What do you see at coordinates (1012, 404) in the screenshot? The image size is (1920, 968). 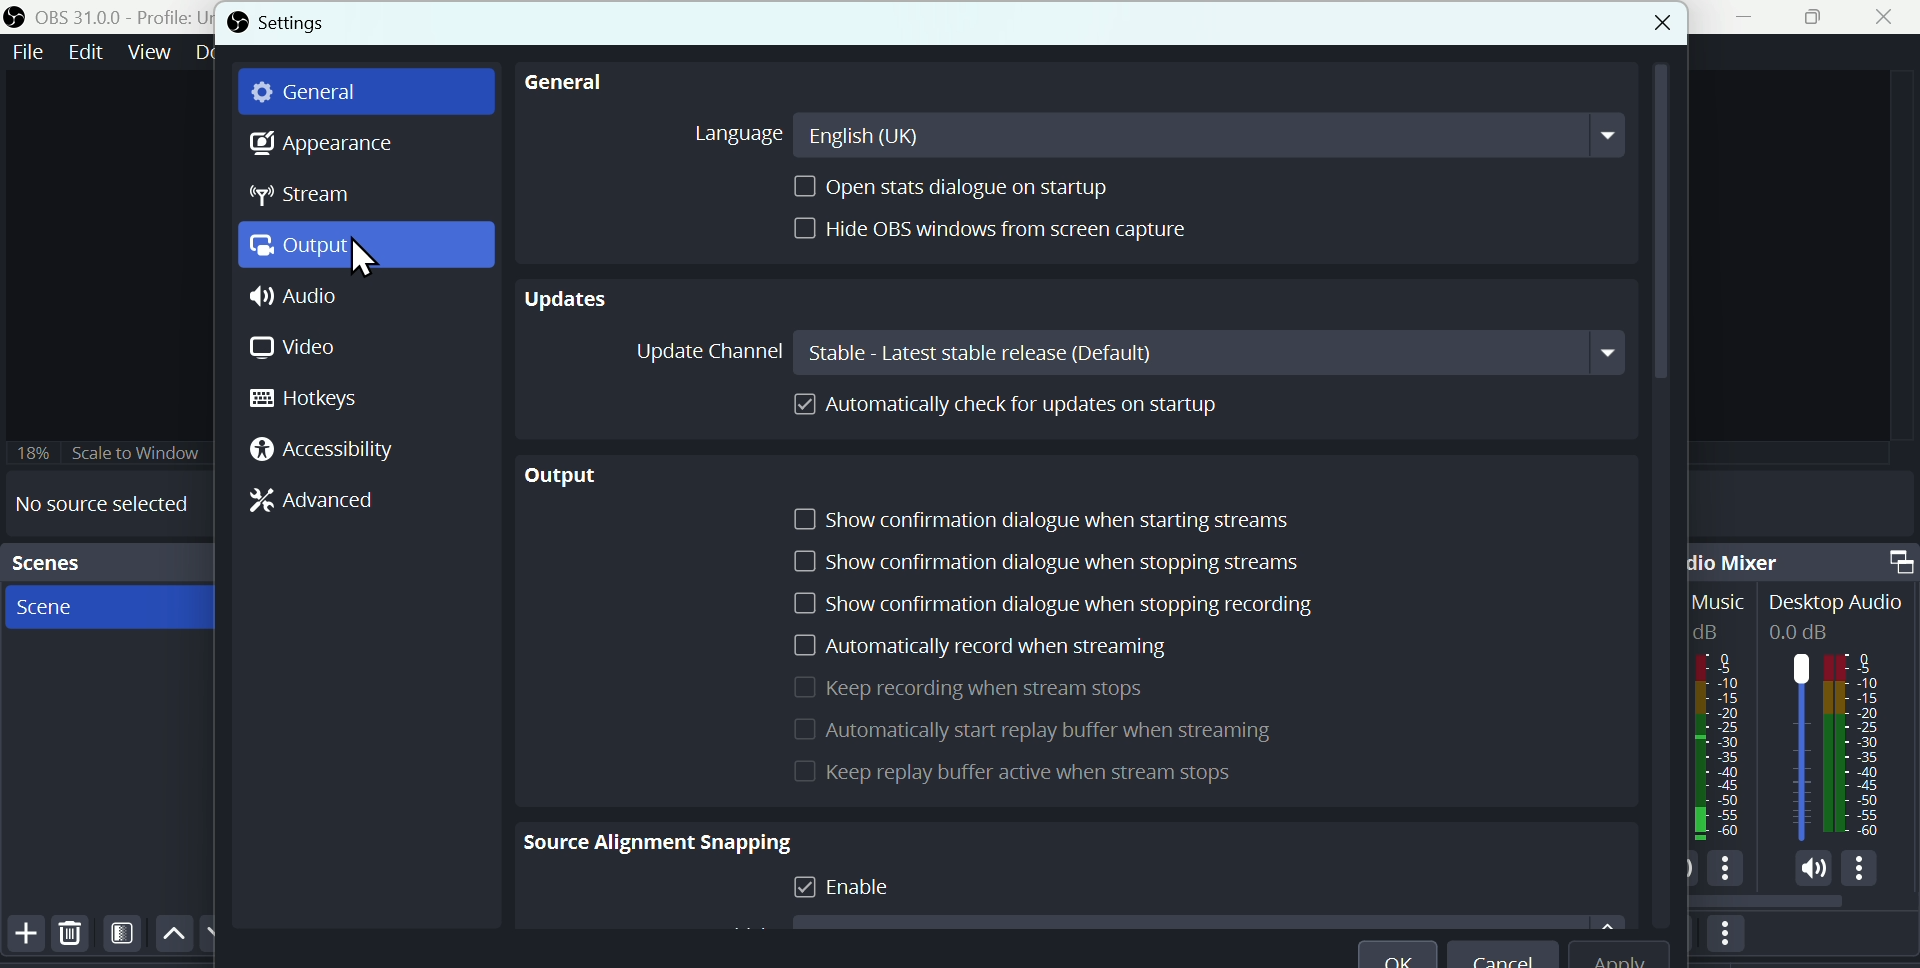 I see `Automatically cheque for updates on startup` at bounding box center [1012, 404].